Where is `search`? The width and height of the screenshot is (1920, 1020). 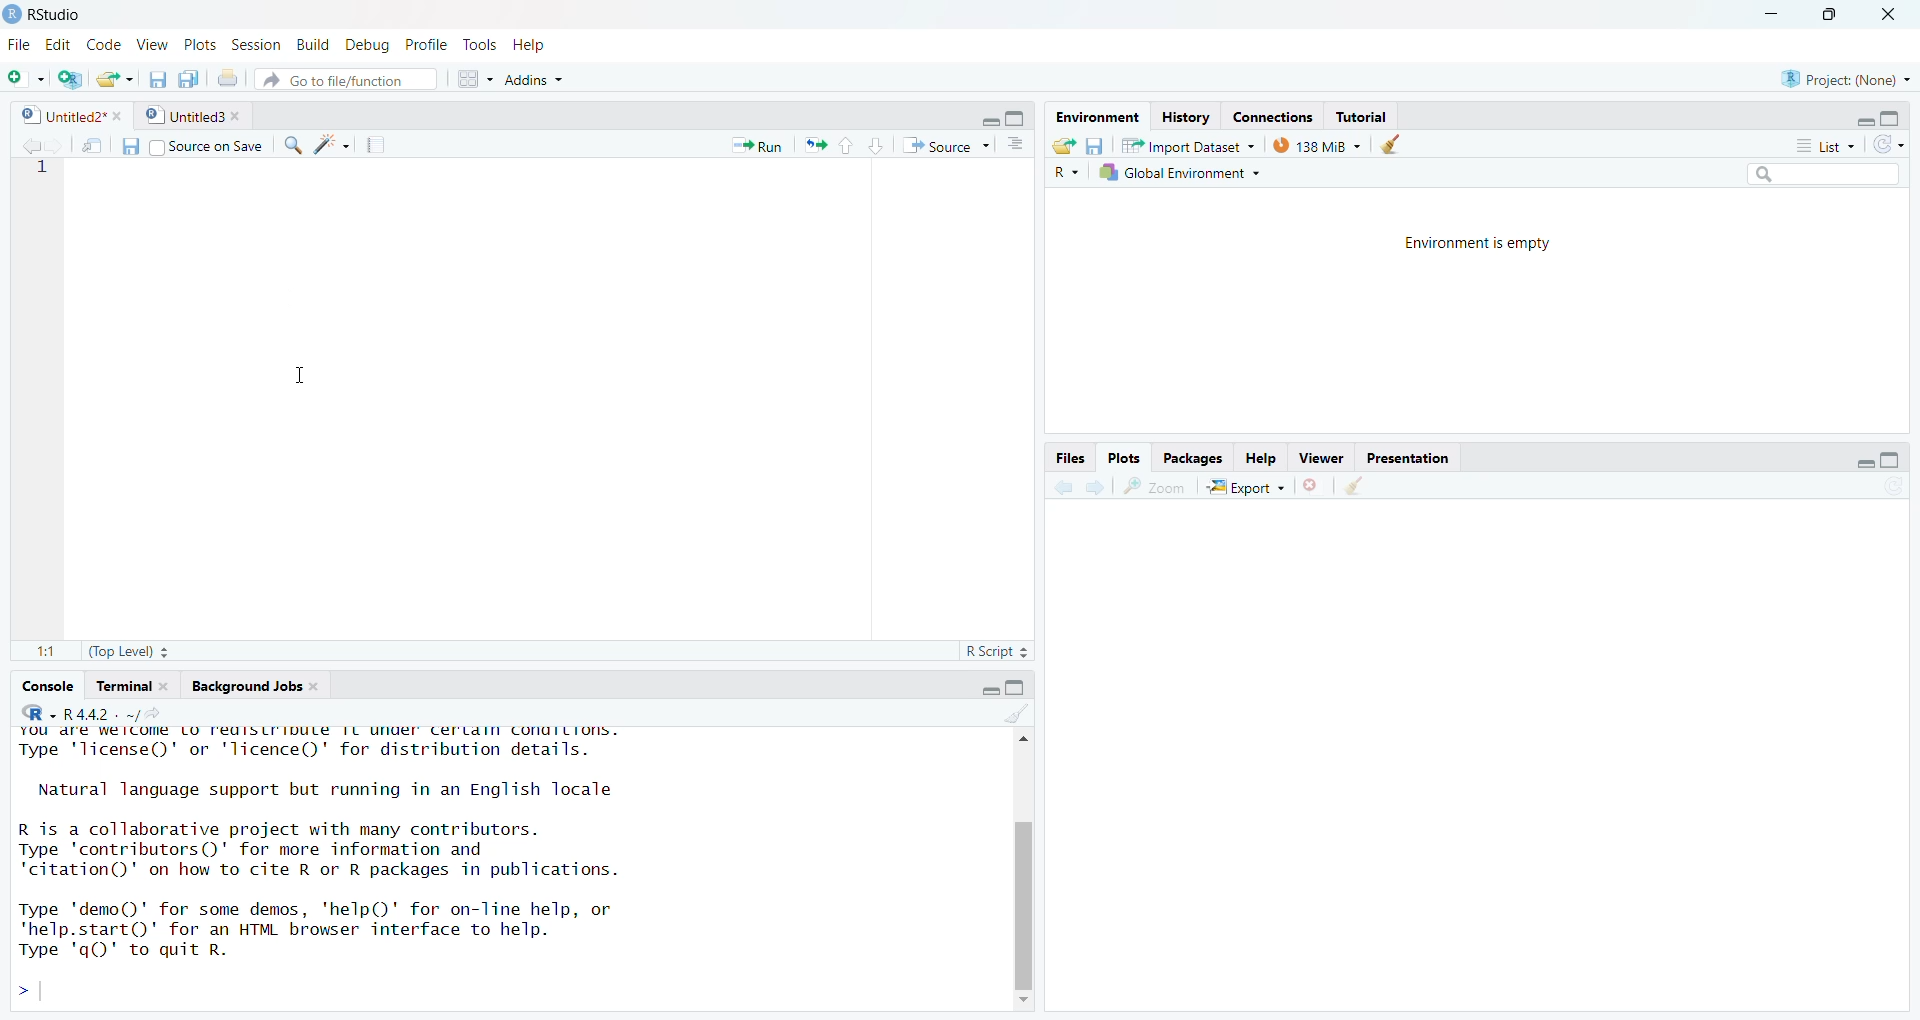
search is located at coordinates (1820, 175).